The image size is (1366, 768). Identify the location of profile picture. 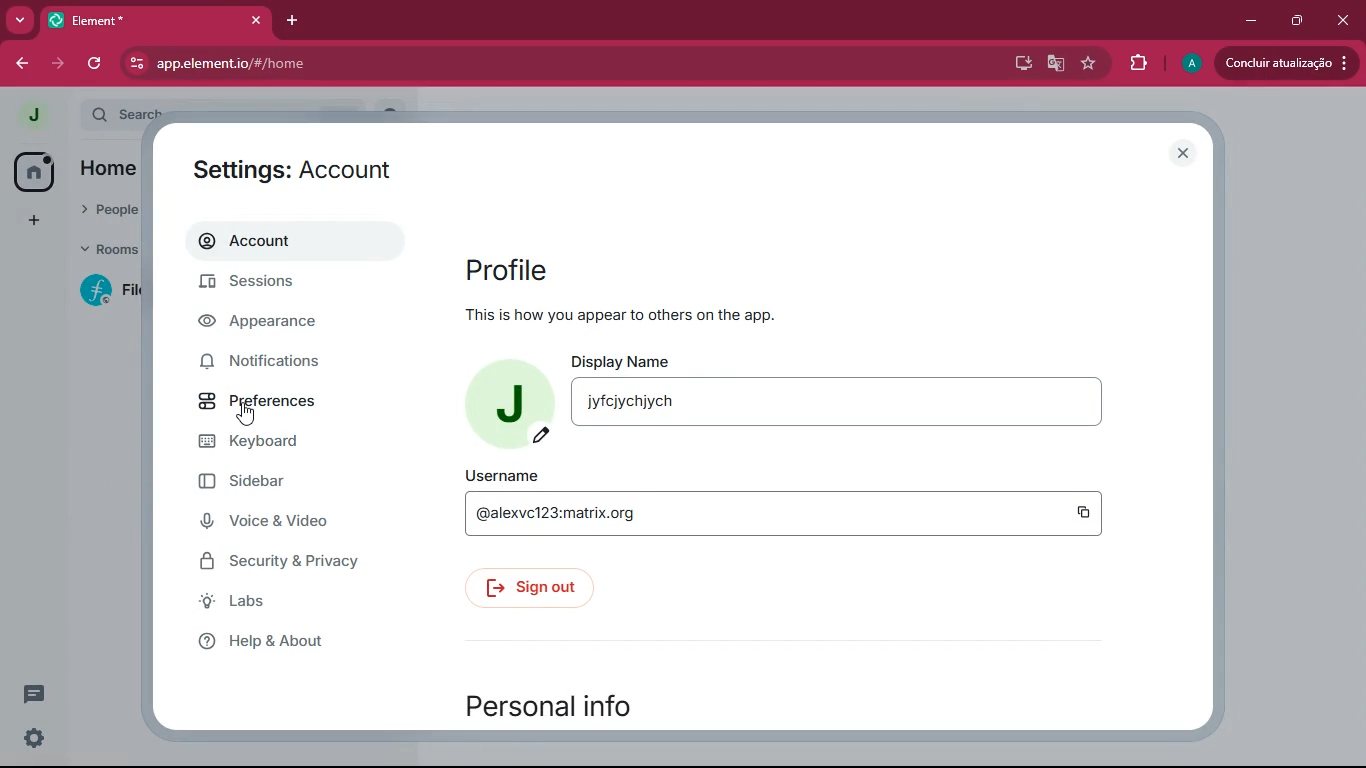
(1190, 64).